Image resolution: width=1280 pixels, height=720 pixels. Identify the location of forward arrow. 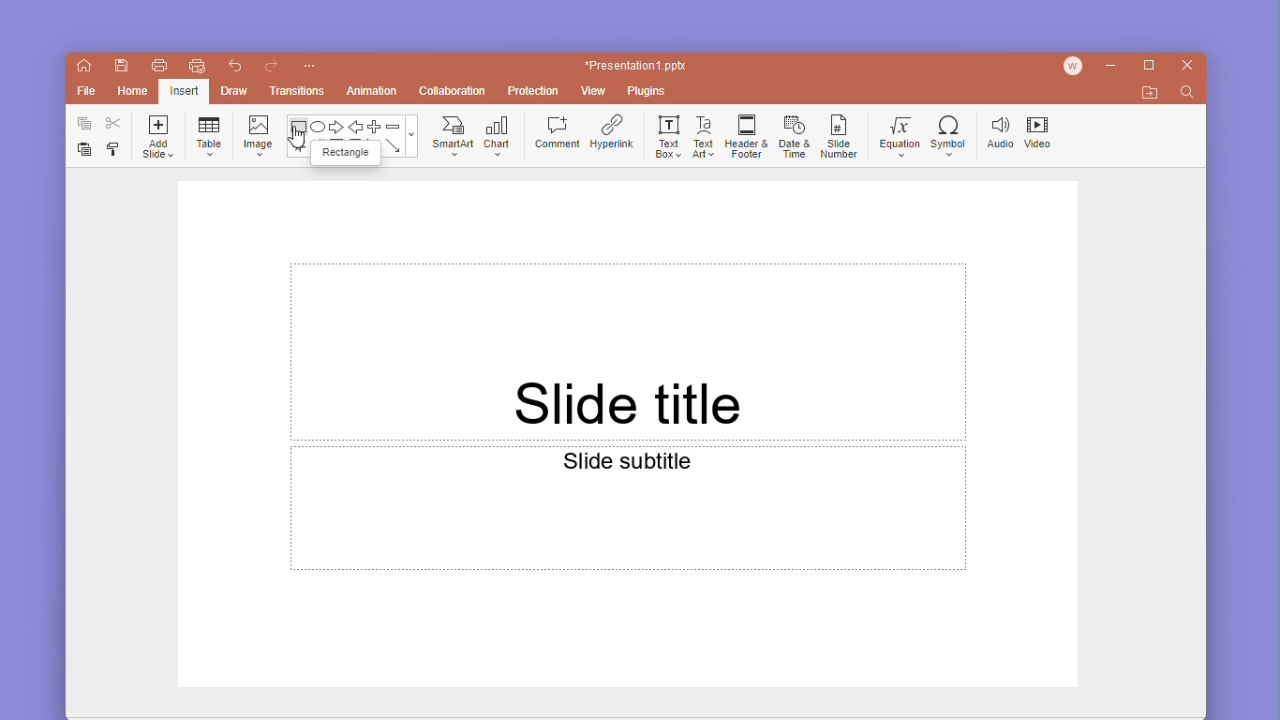
(336, 125).